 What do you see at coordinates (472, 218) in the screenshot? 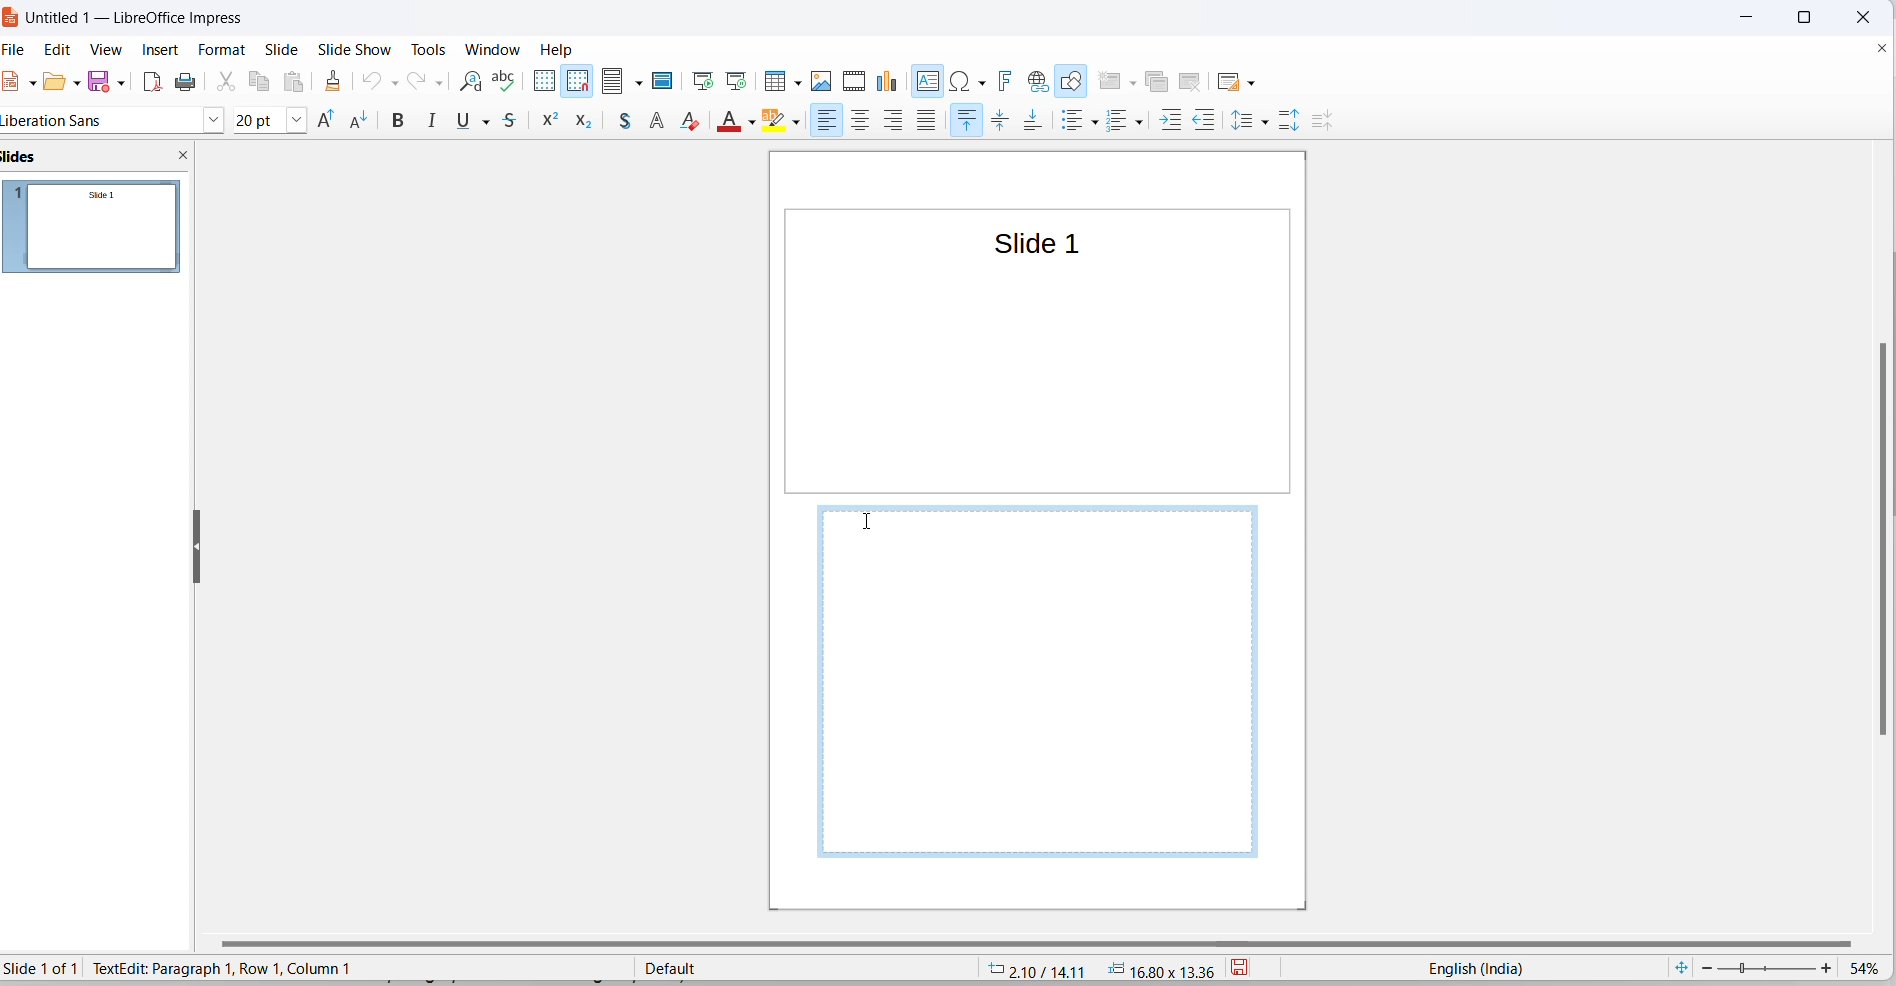
I see `` at bounding box center [472, 218].